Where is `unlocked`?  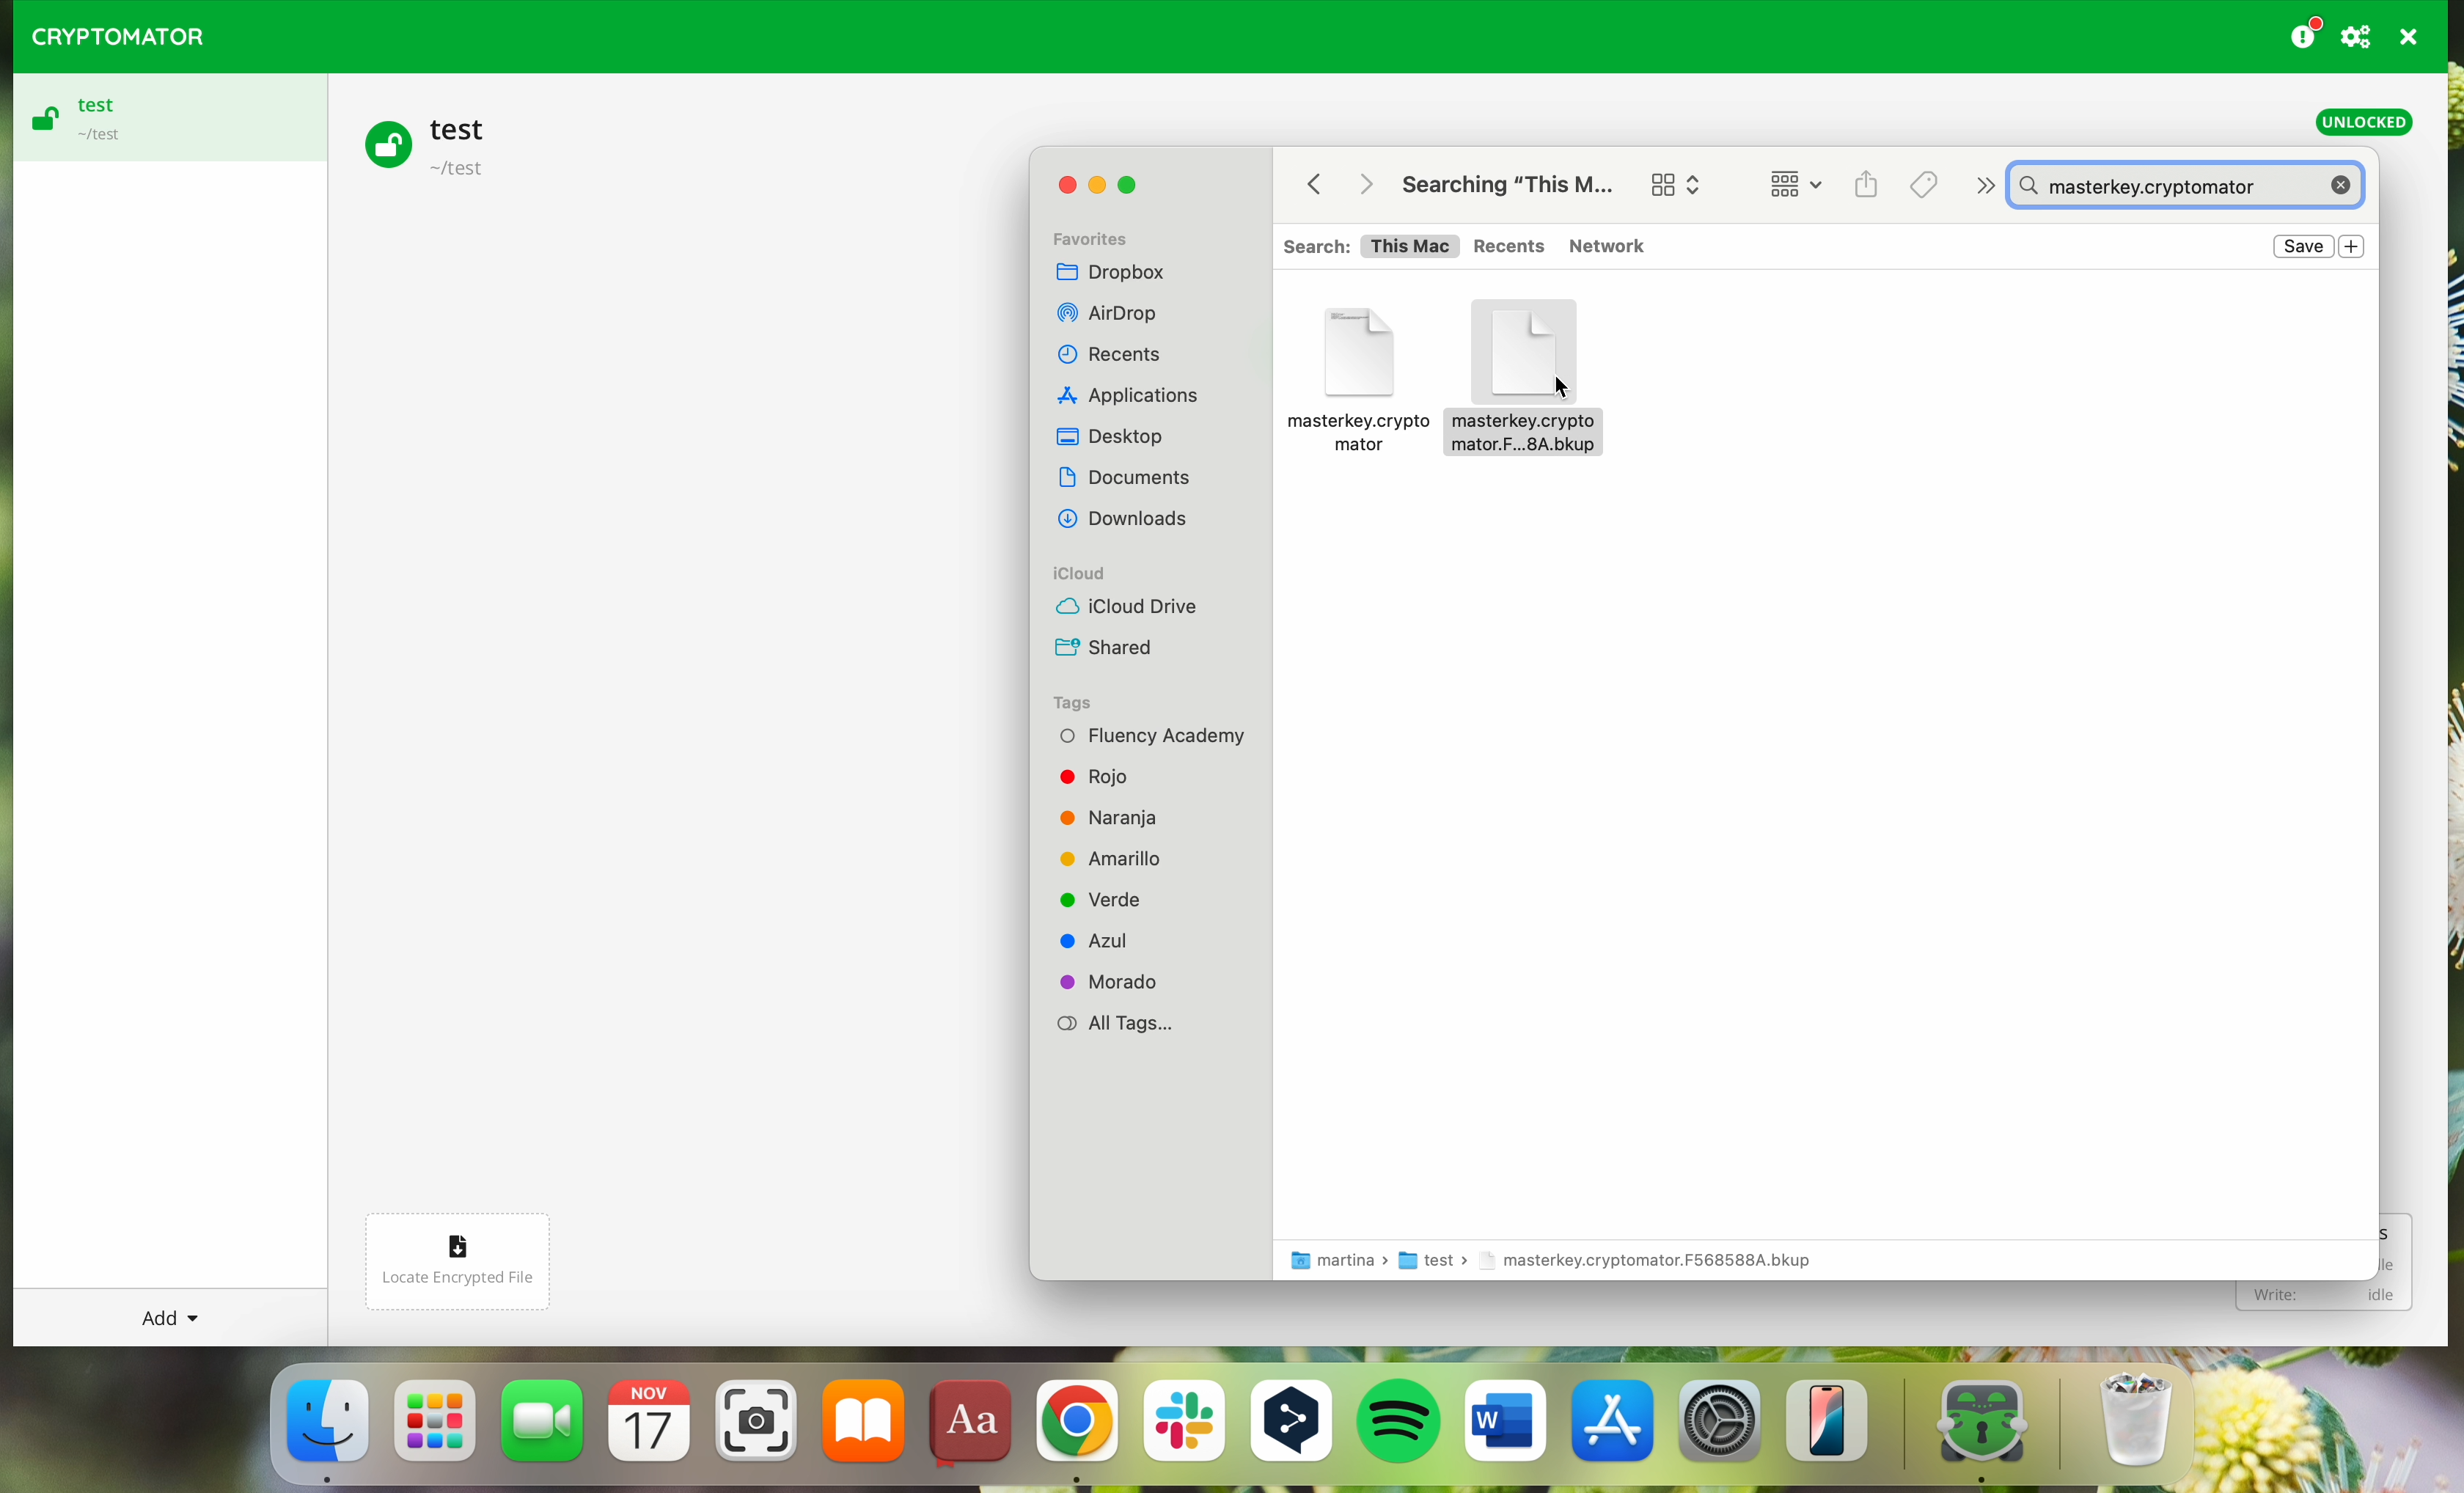
unlocked is located at coordinates (2364, 123).